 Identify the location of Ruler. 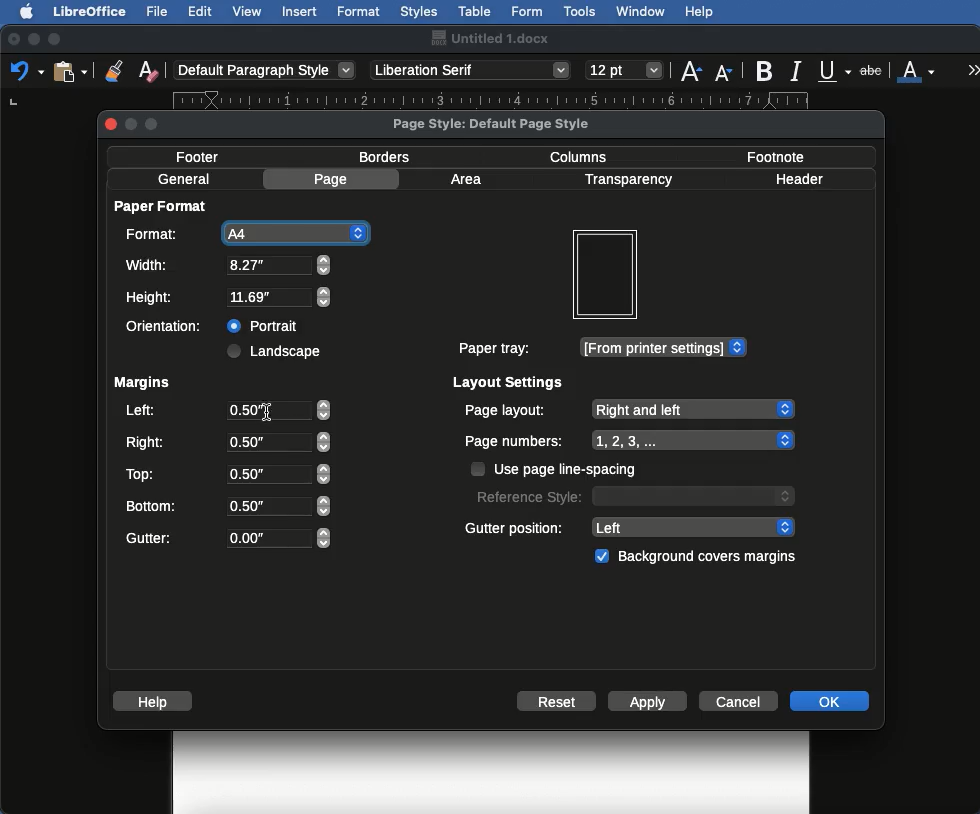
(512, 99).